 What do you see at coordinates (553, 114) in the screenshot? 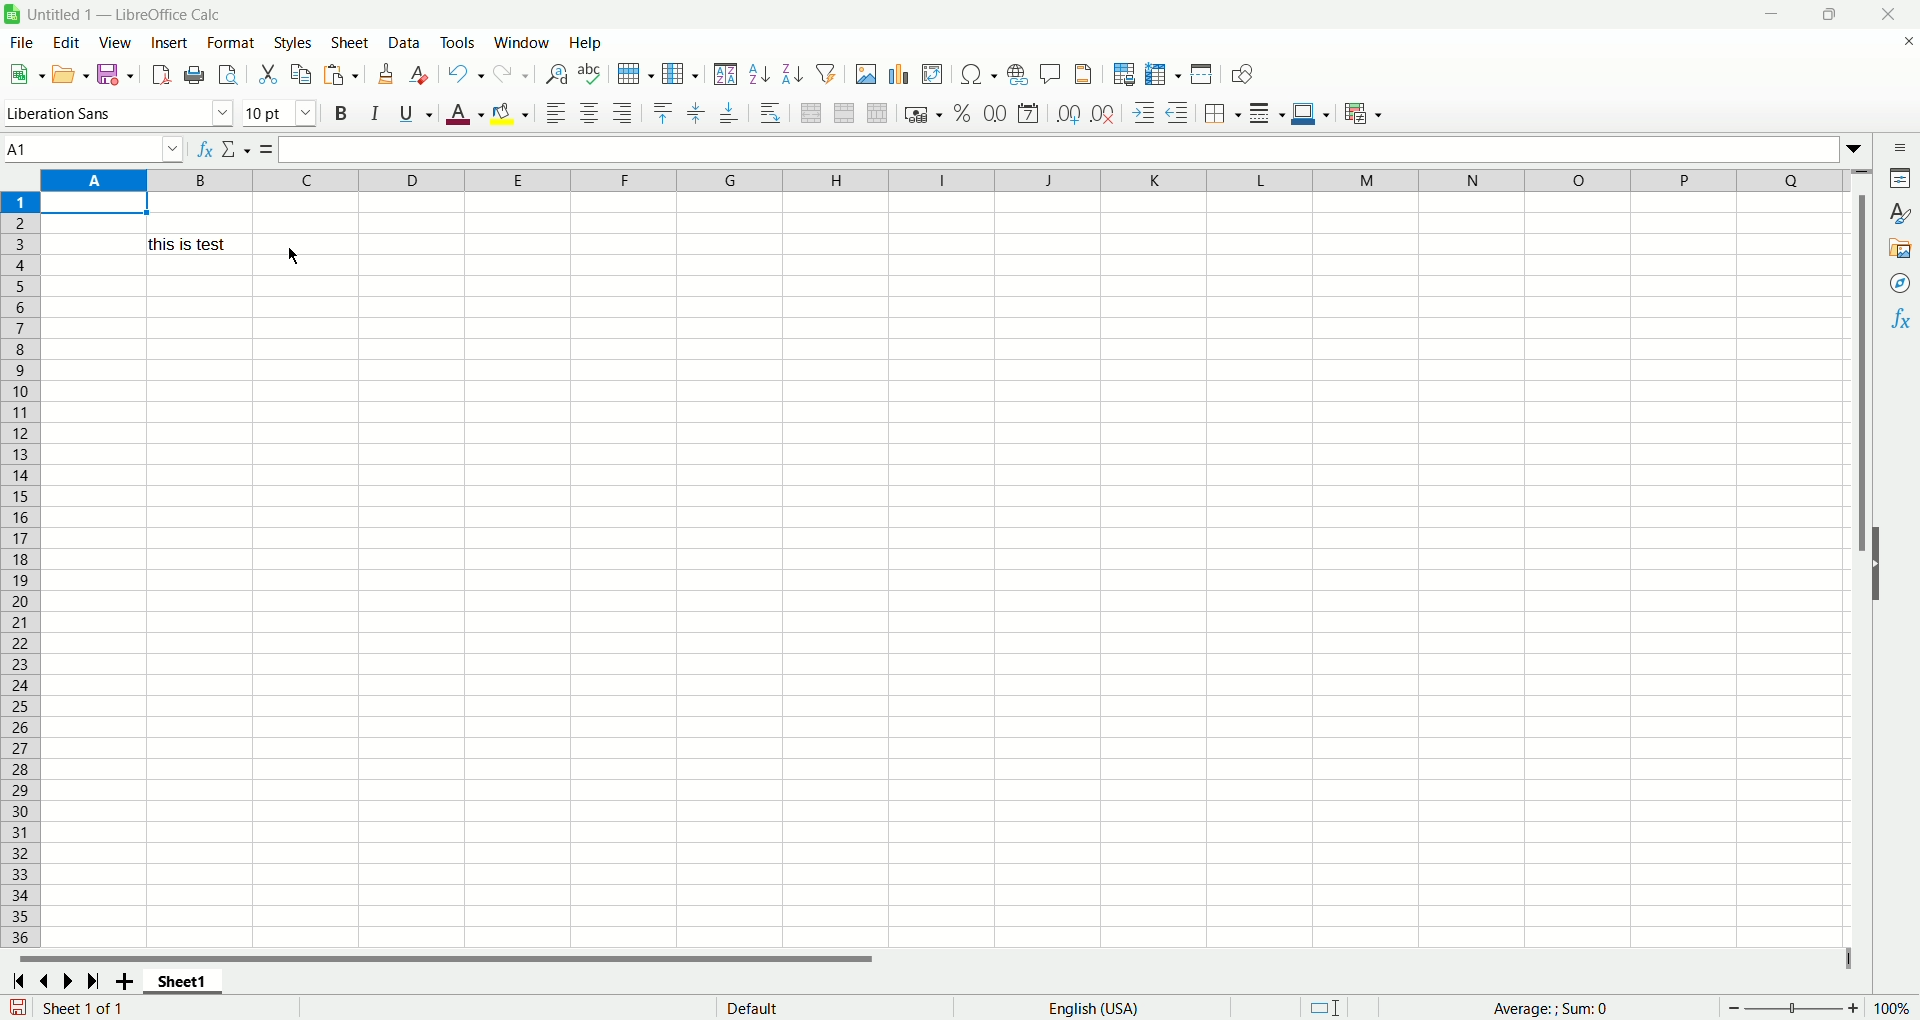
I see `align left` at bounding box center [553, 114].